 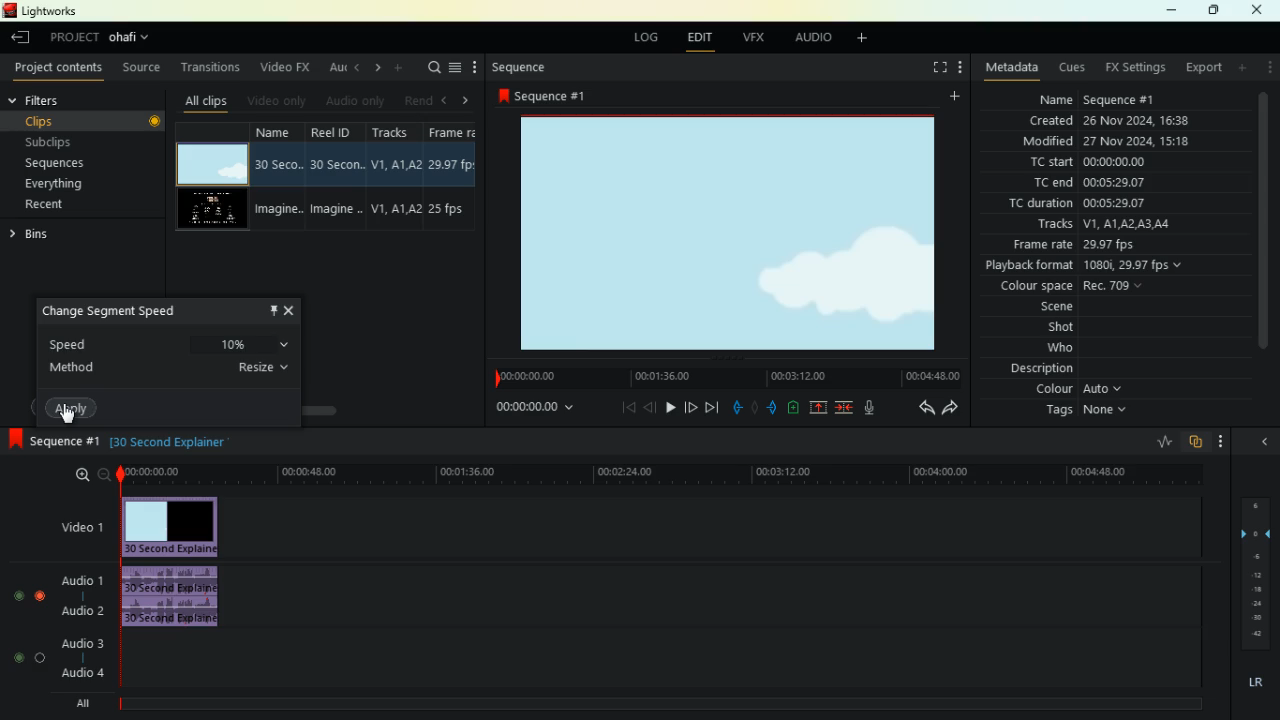 I want to click on bins, so click(x=46, y=234).